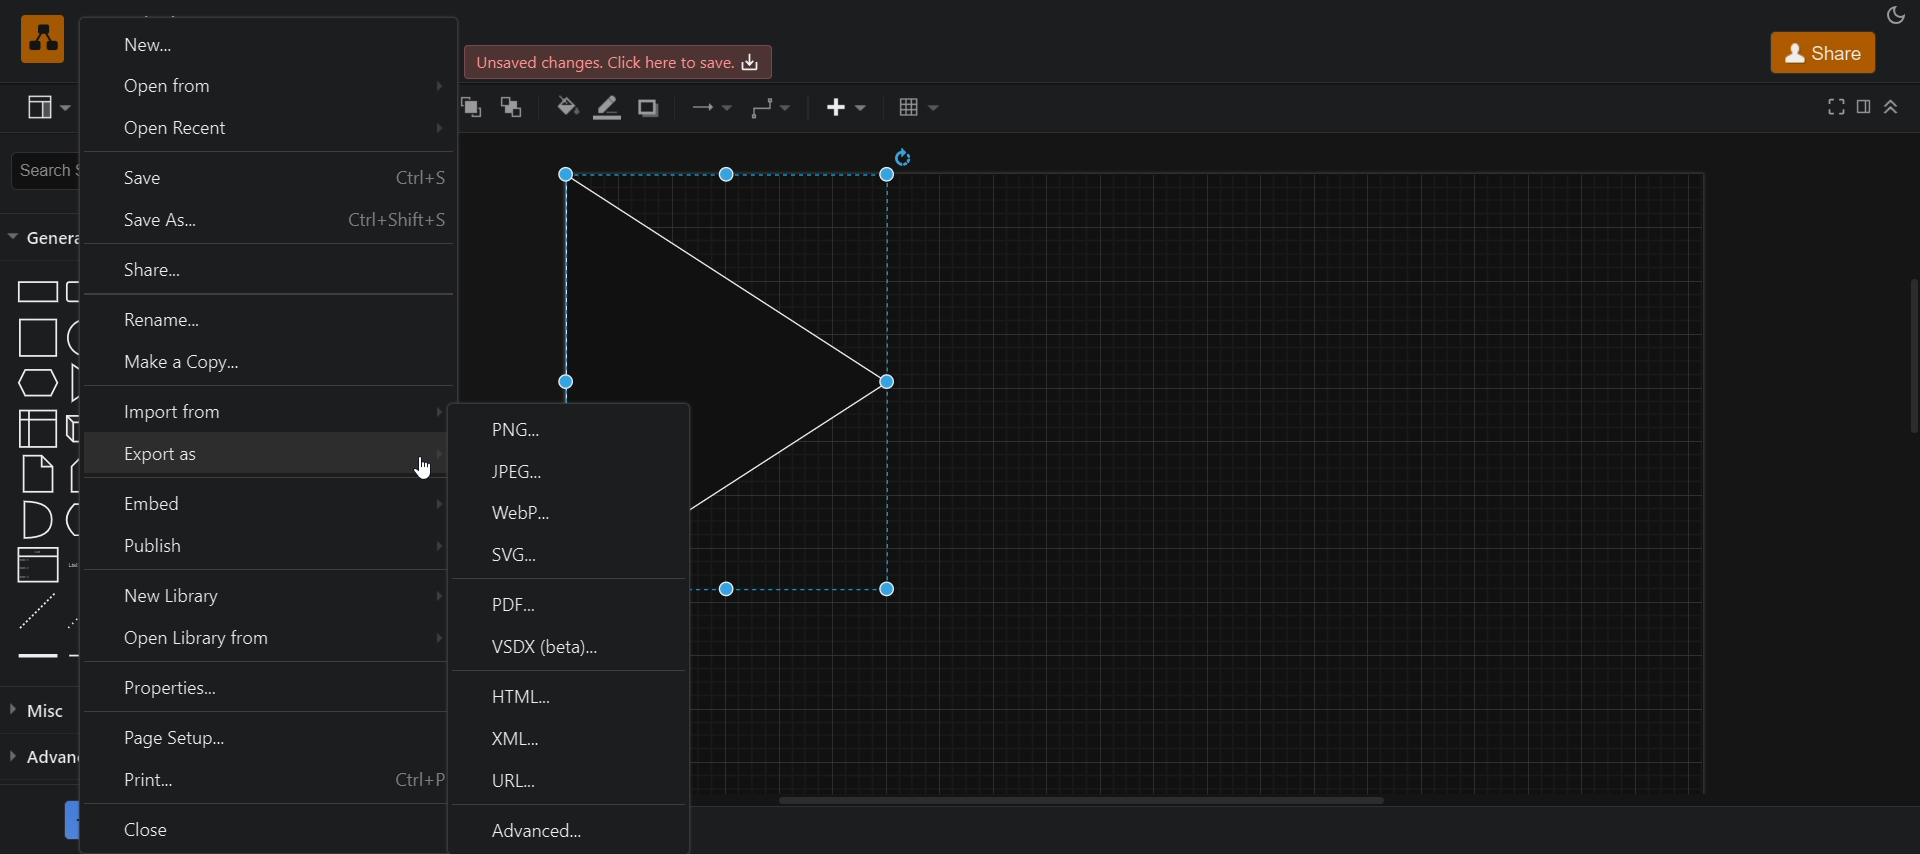 Image resolution: width=1920 pixels, height=854 pixels. What do you see at coordinates (259, 783) in the screenshot?
I see `print` at bounding box center [259, 783].